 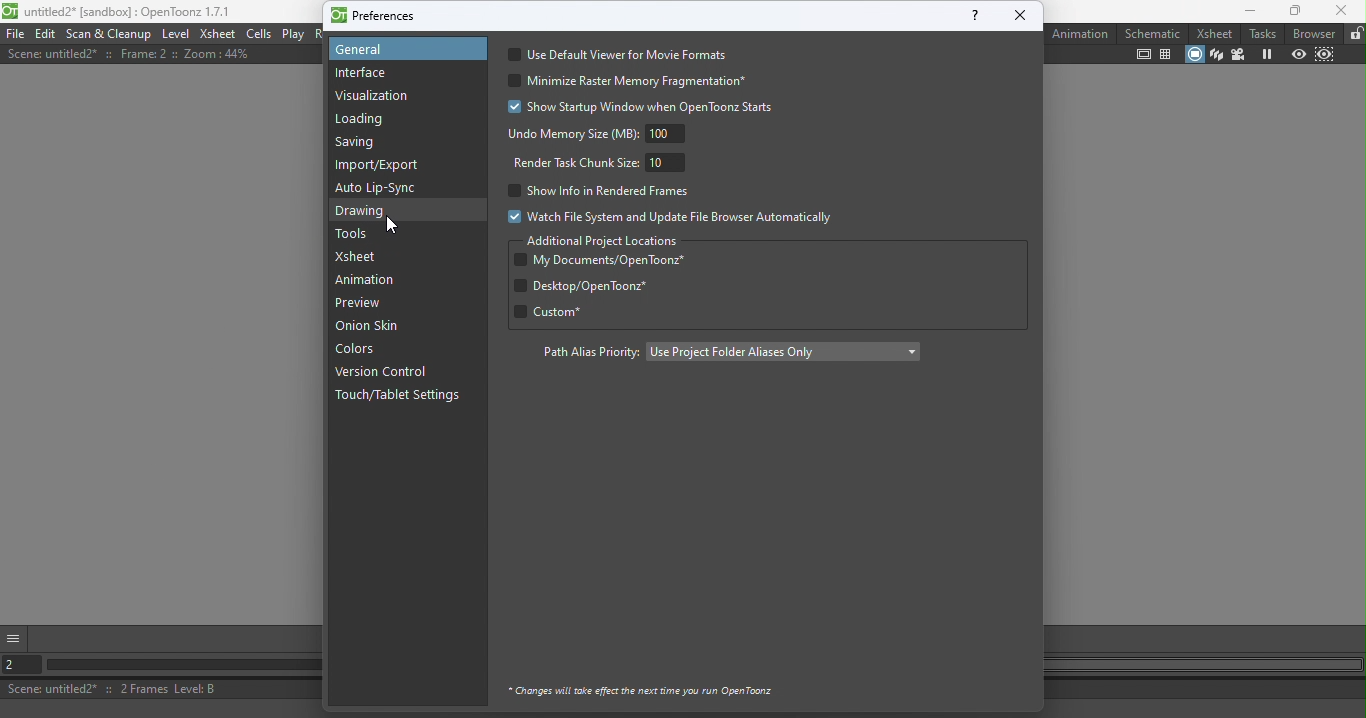 What do you see at coordinates (635, 81) in the screenshot?
I see `Minimize raster memory fragmentation*` at bounding box center [635, 81].